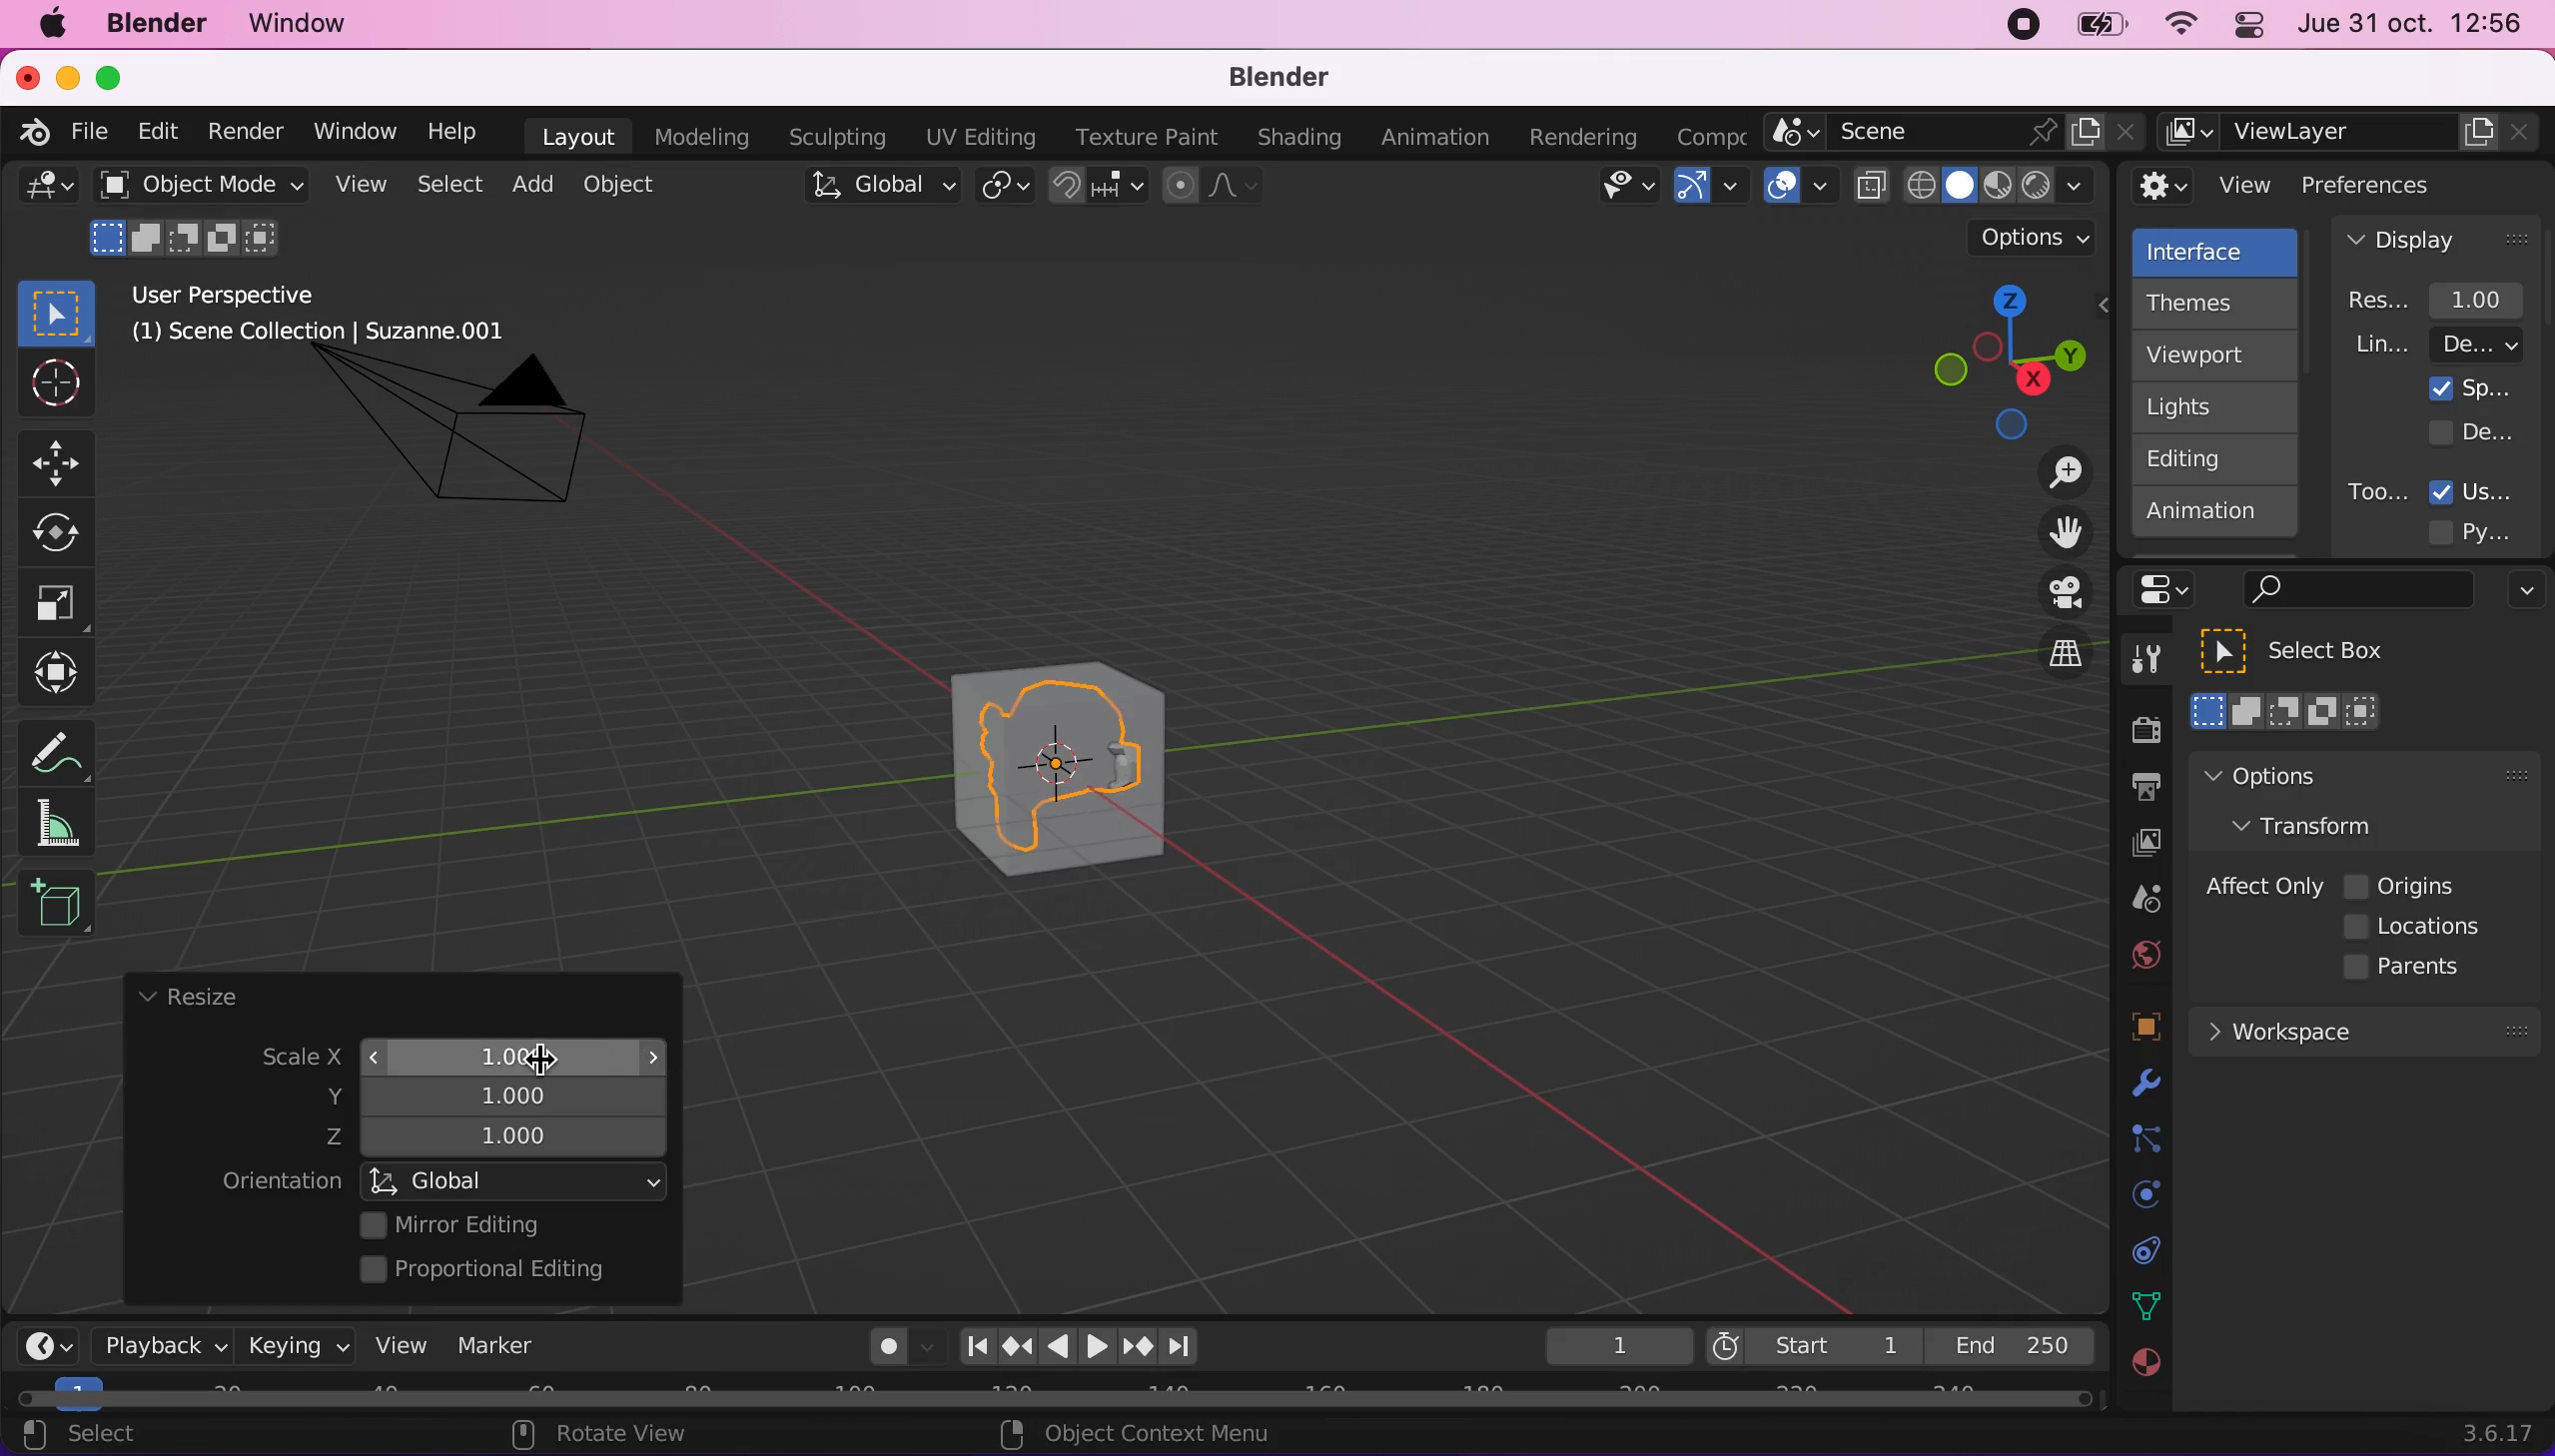 The height and width of the screenshot is (1456, 2555). What do you see at coordinates (57, 604) in the screenshot?
I see `` at bounding box center [57, 604].